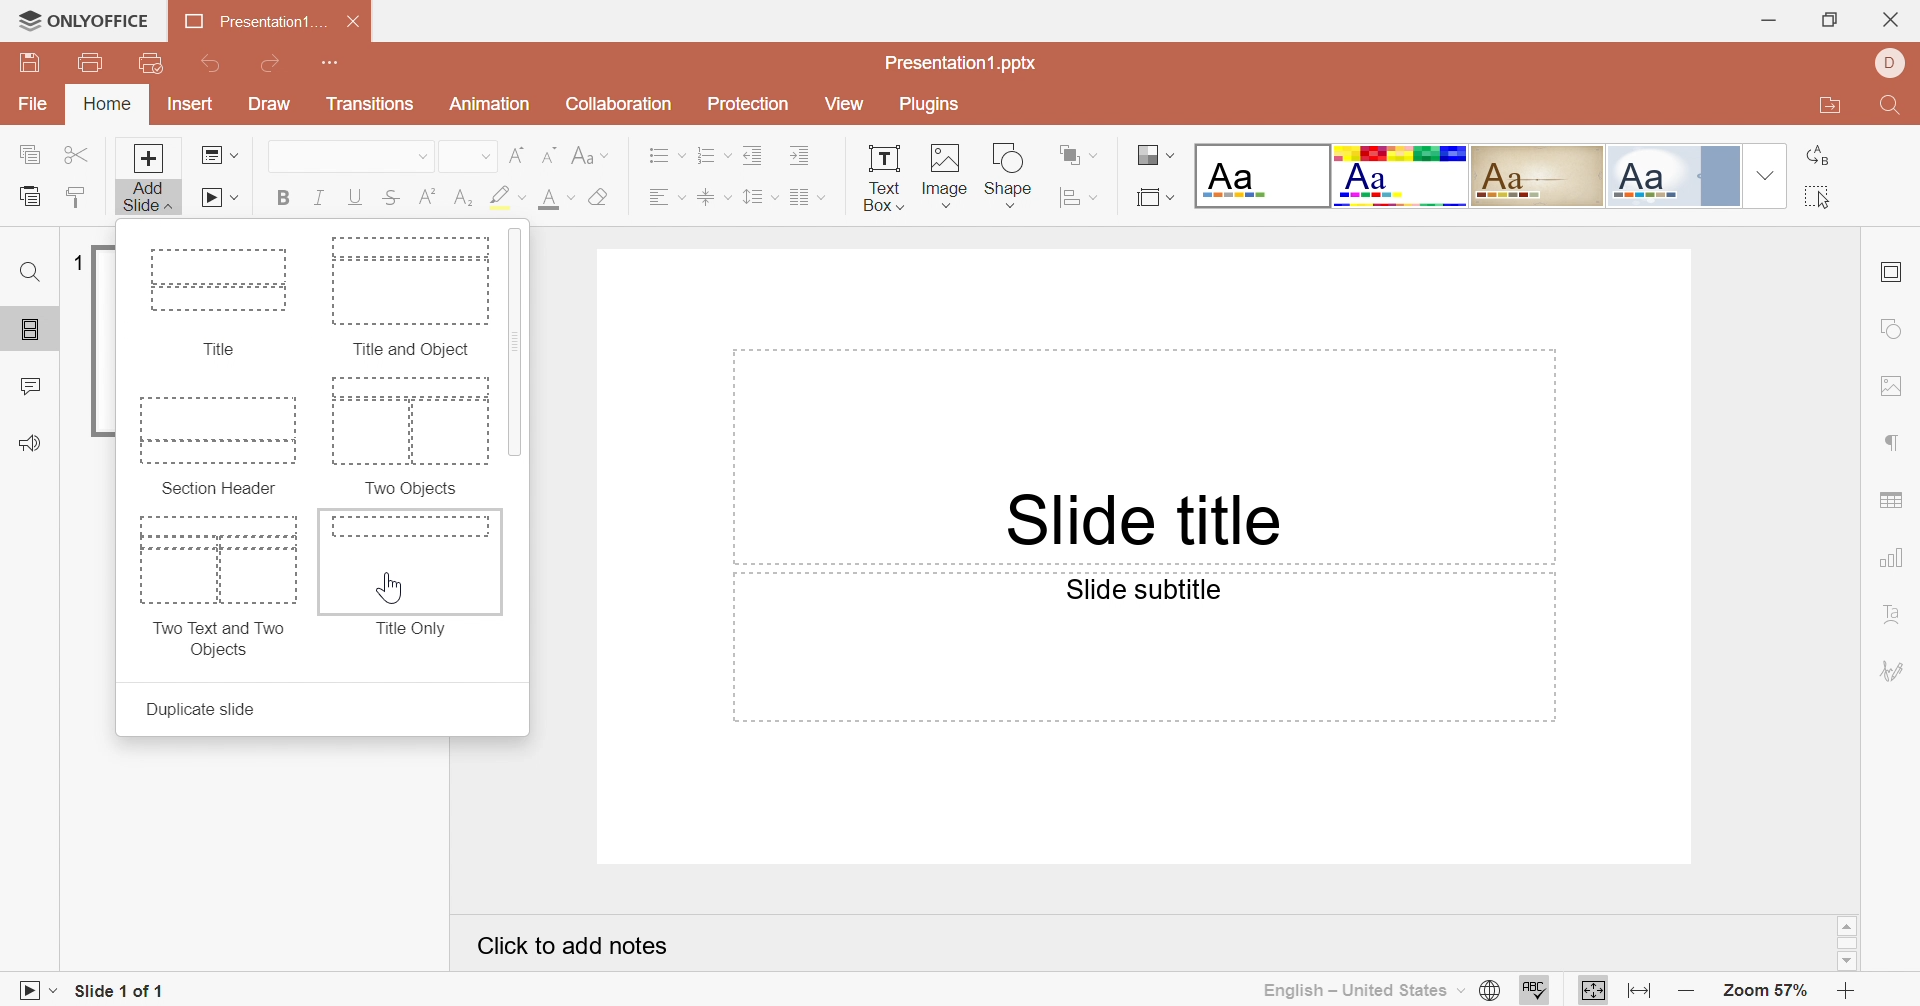 The width and height of the screenshot is (1920, 1006). I want to click on Animation, so click(489, 102).